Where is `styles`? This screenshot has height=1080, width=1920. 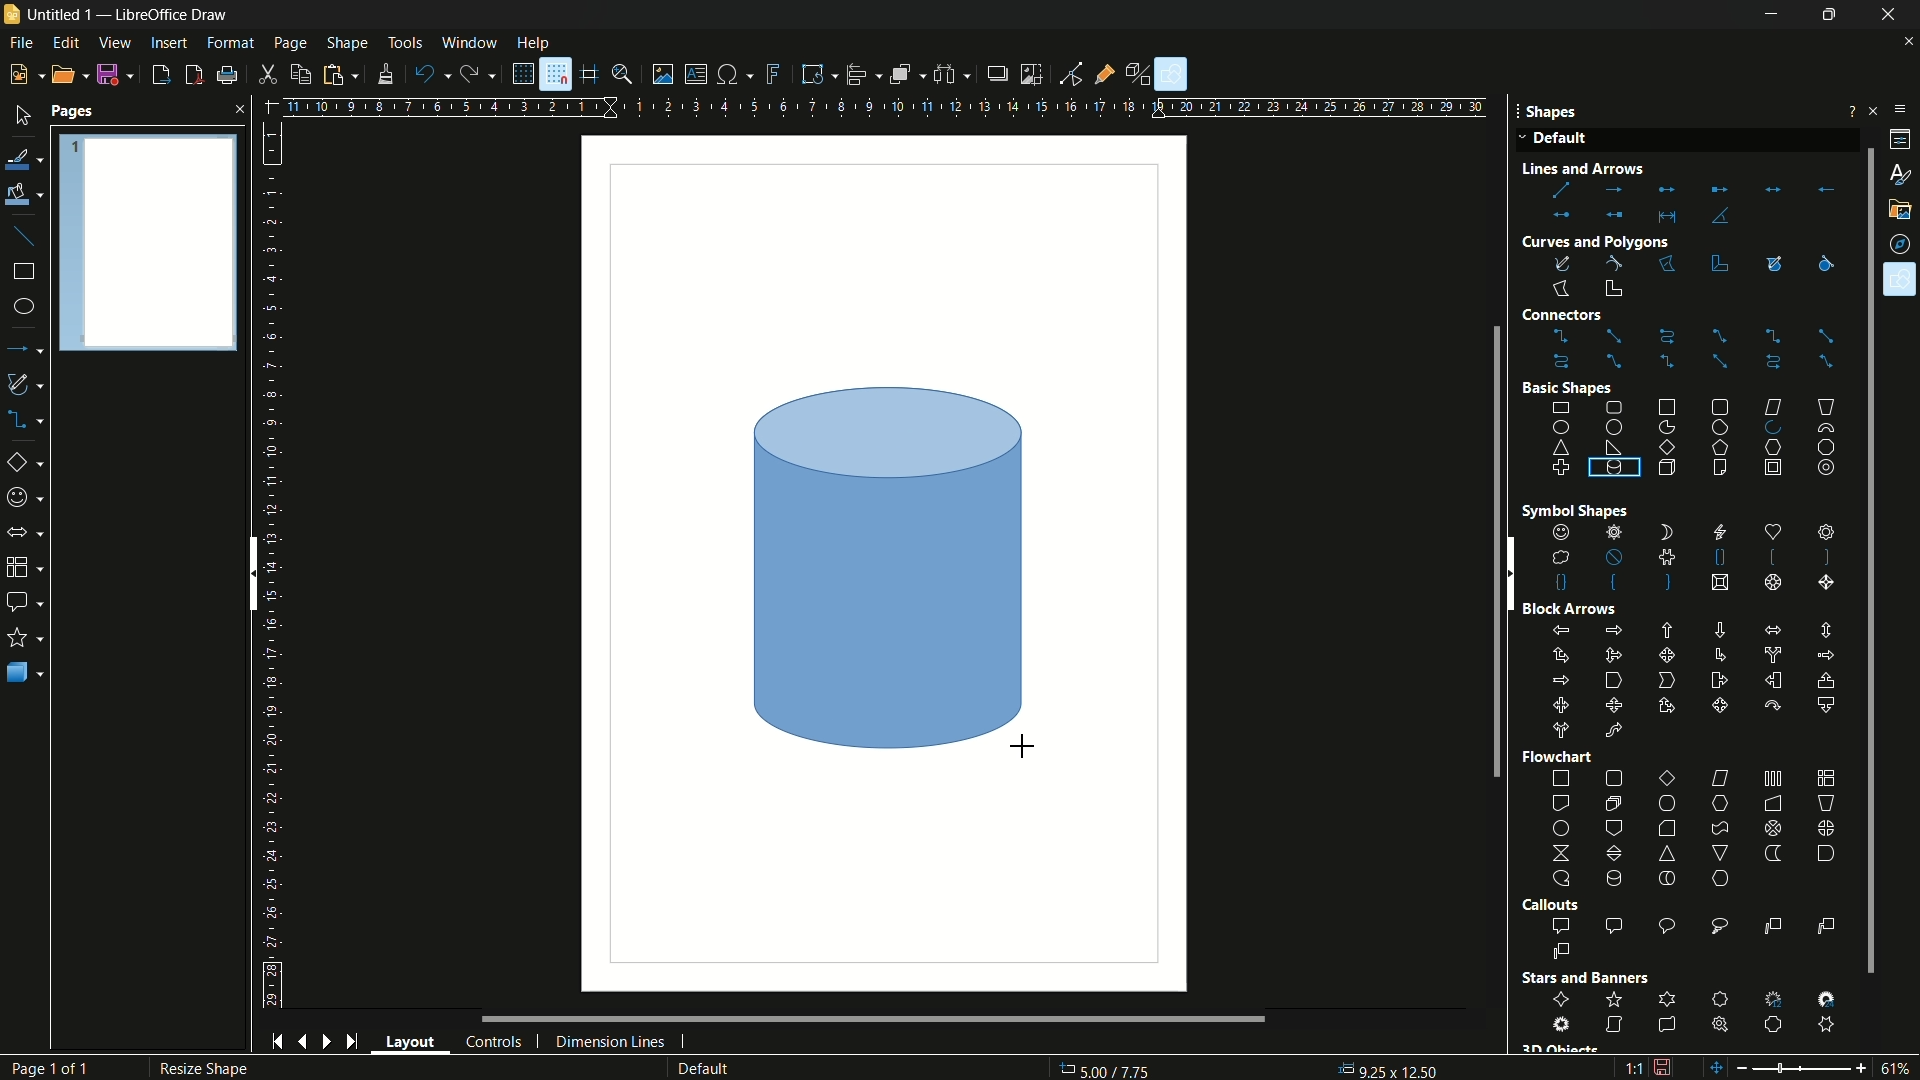 styles is located at coordinates (1898, 173).